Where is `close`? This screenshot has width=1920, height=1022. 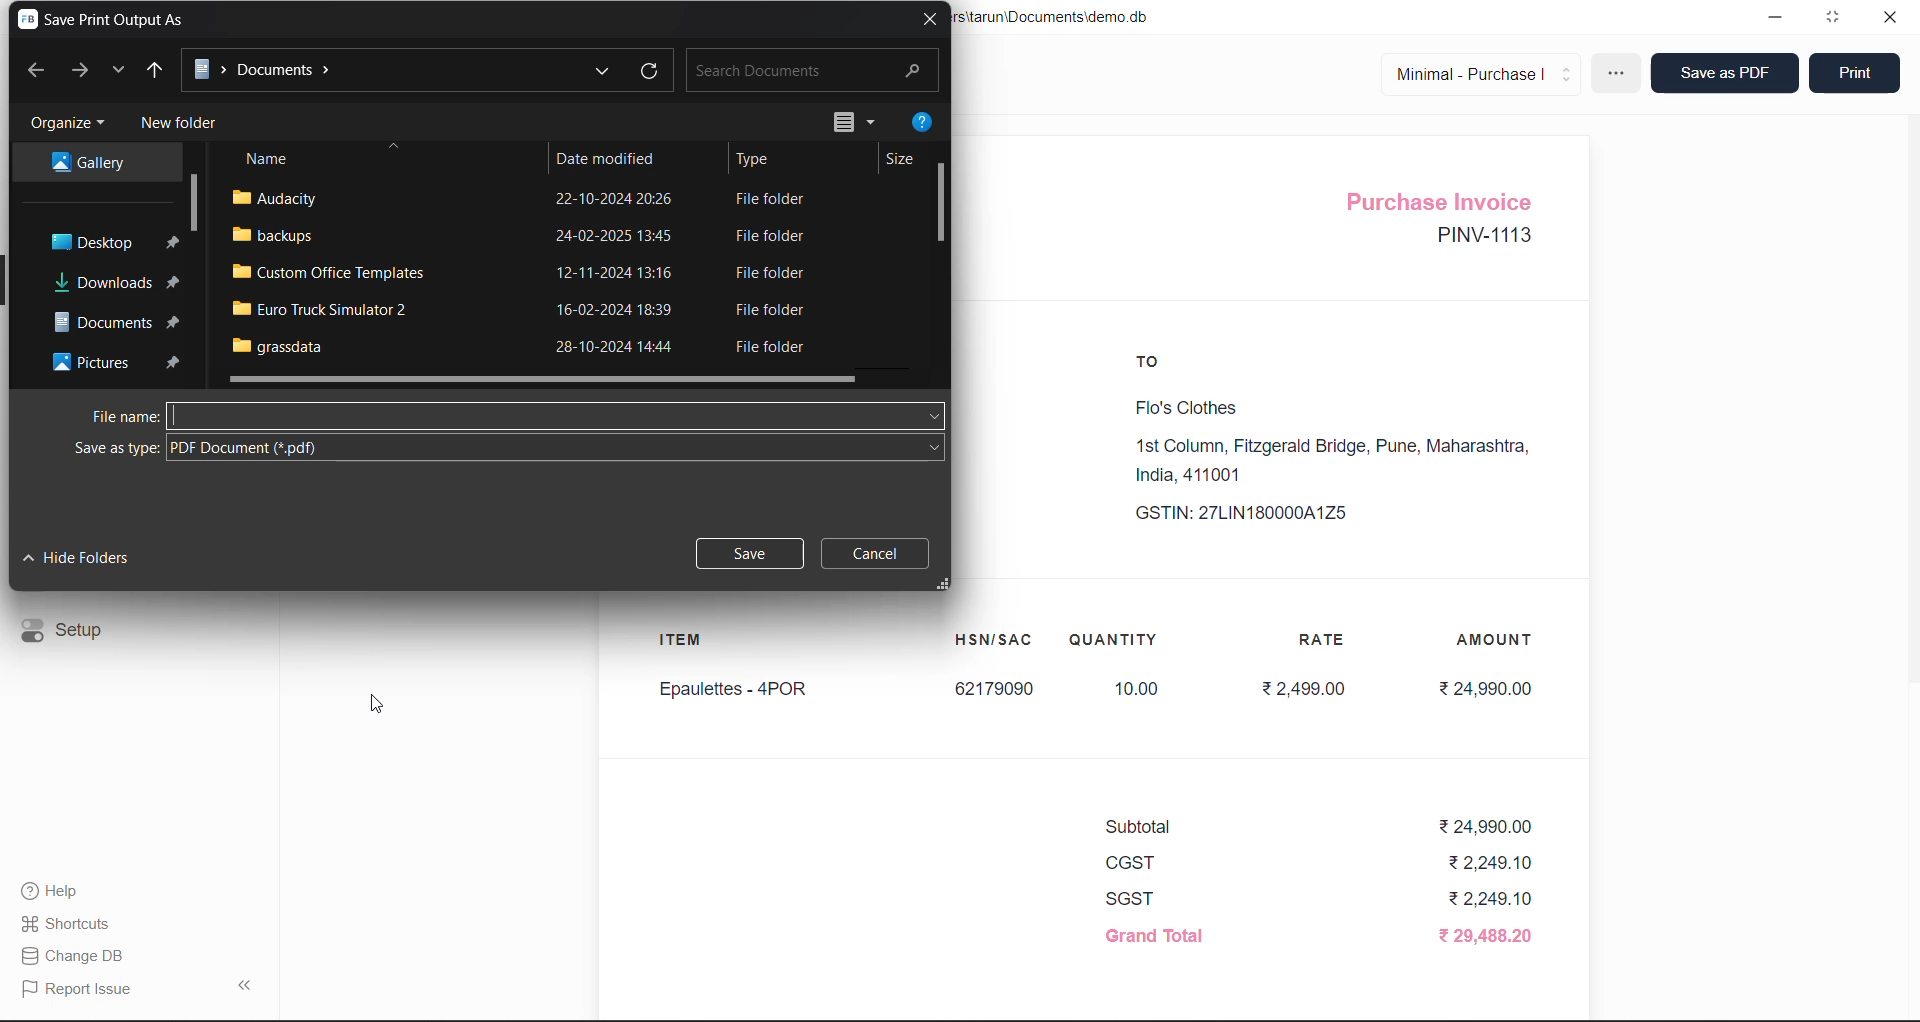
close is located at coordinates (936, 21).